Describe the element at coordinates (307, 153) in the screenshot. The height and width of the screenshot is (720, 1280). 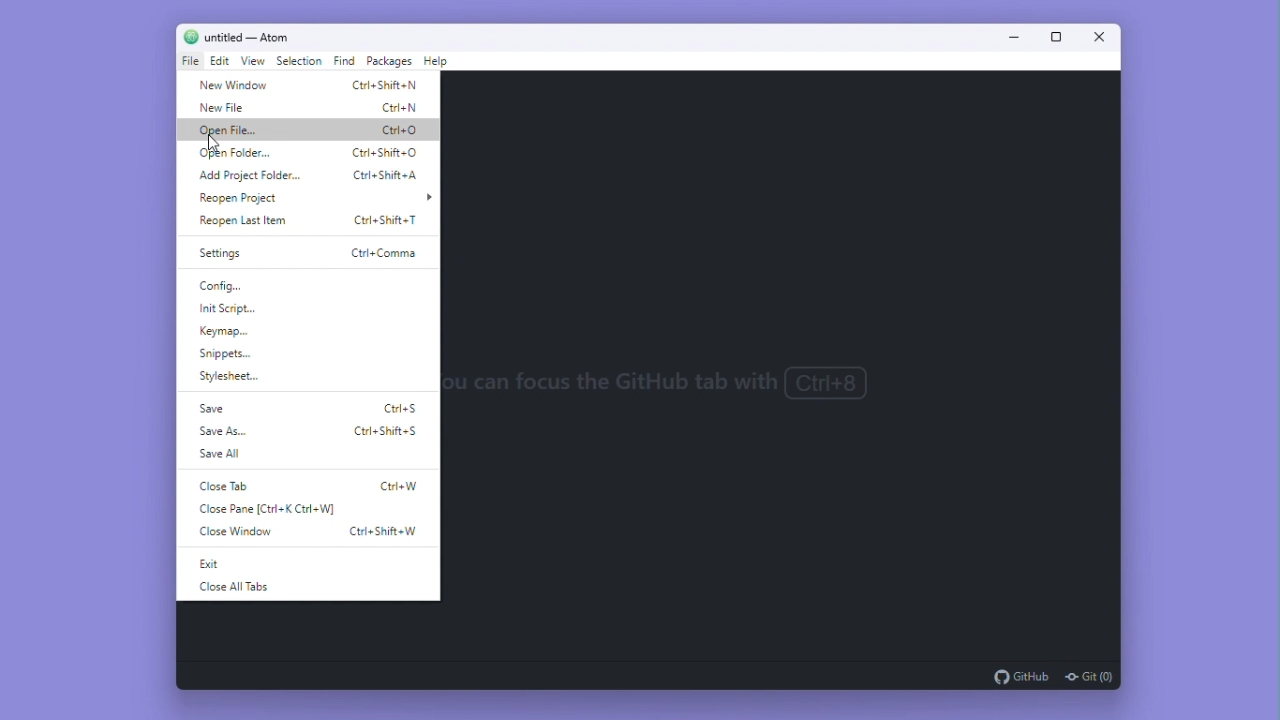
I see `Open folder ... ctrl+shift+O` at that location.